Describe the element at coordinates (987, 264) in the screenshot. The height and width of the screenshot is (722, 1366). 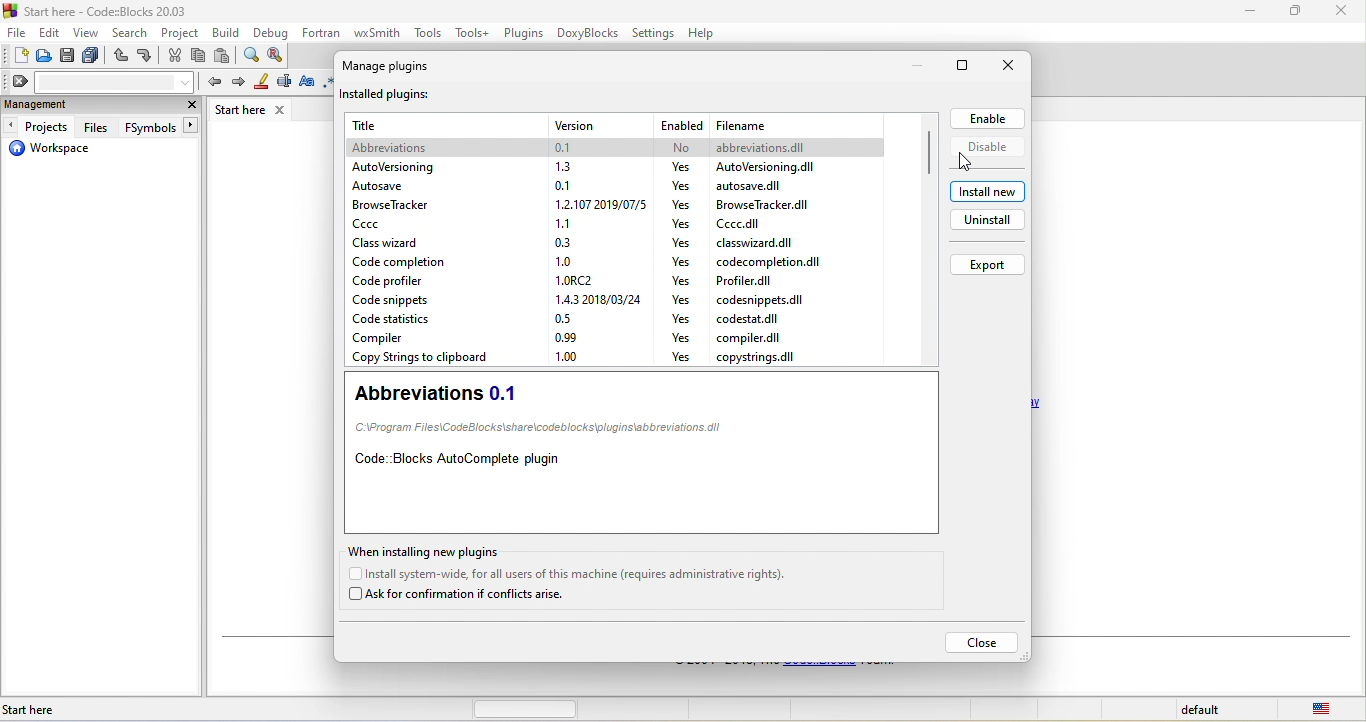
I see `export` at that location.